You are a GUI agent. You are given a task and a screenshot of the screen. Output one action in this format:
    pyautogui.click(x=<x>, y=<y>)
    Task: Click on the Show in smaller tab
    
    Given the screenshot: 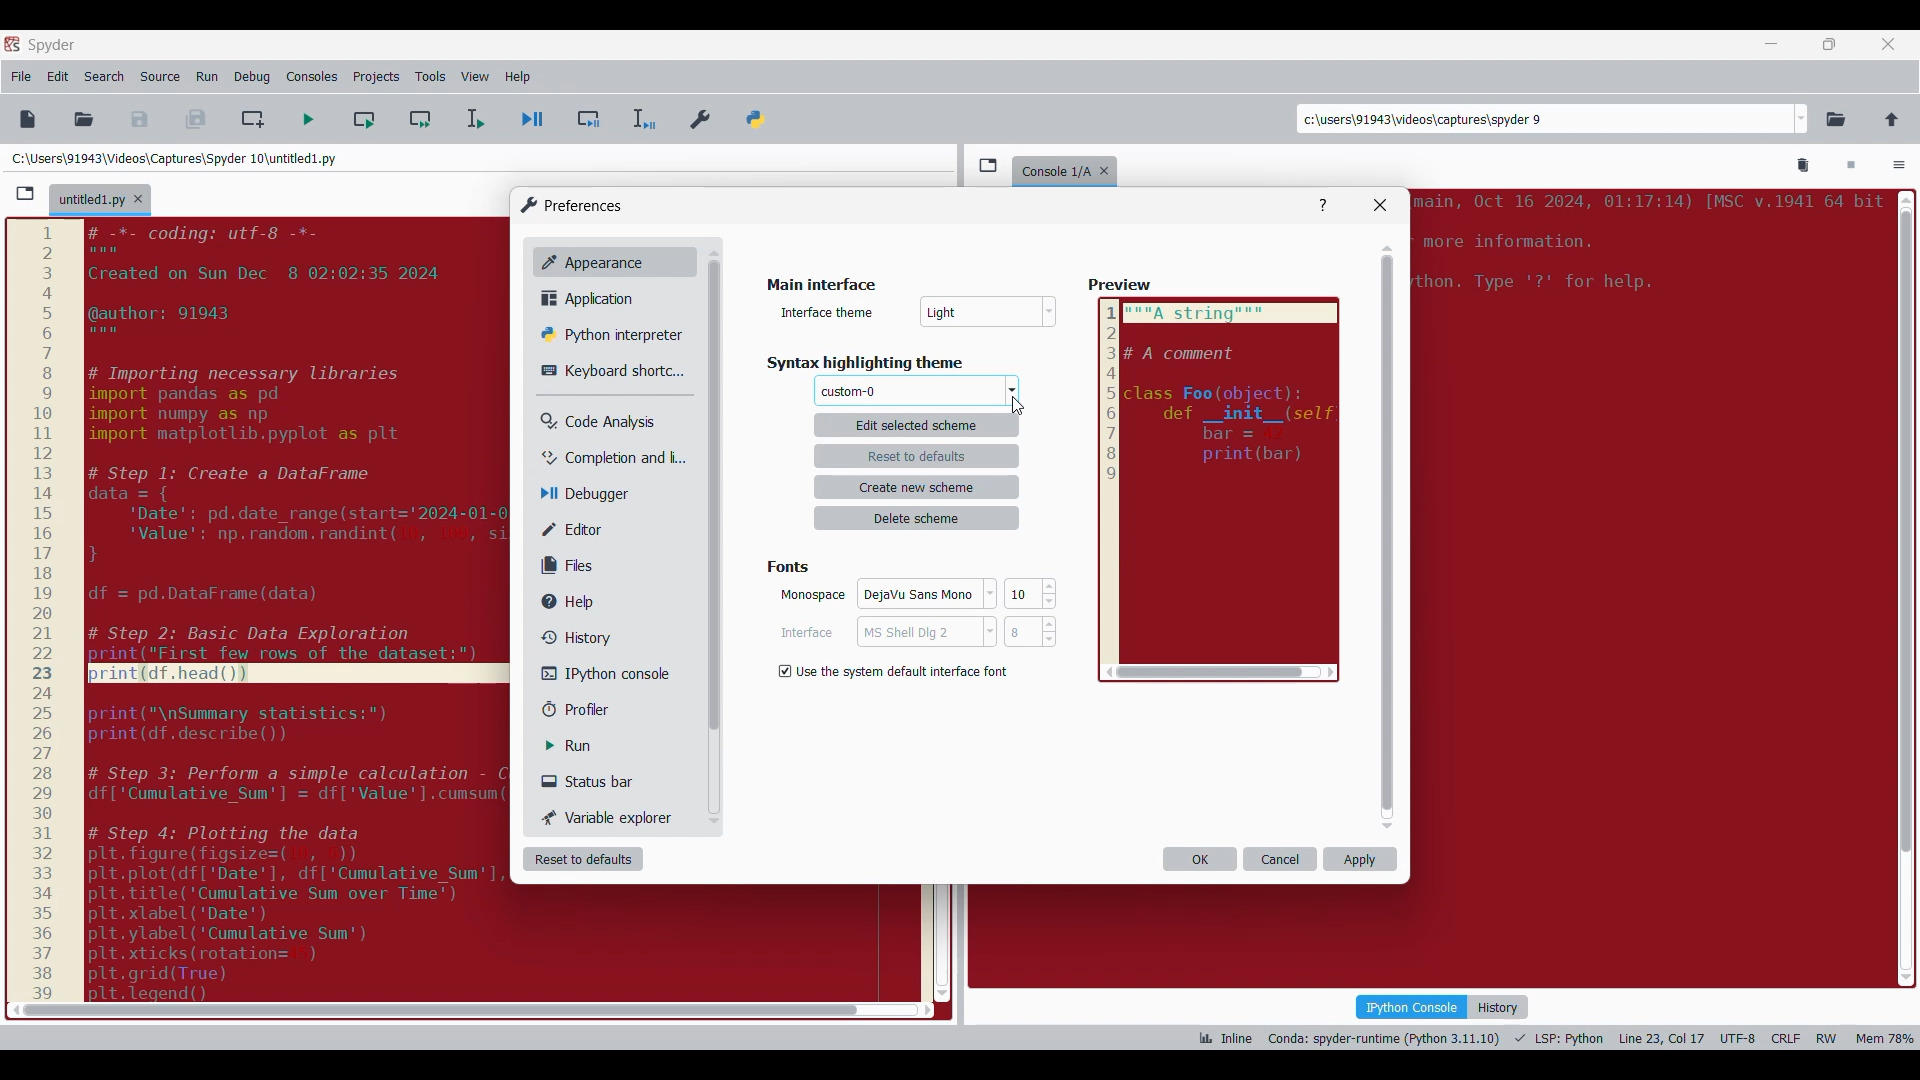 What is the action you would take?
    pyautogui.click(x=1829, y=44)
    